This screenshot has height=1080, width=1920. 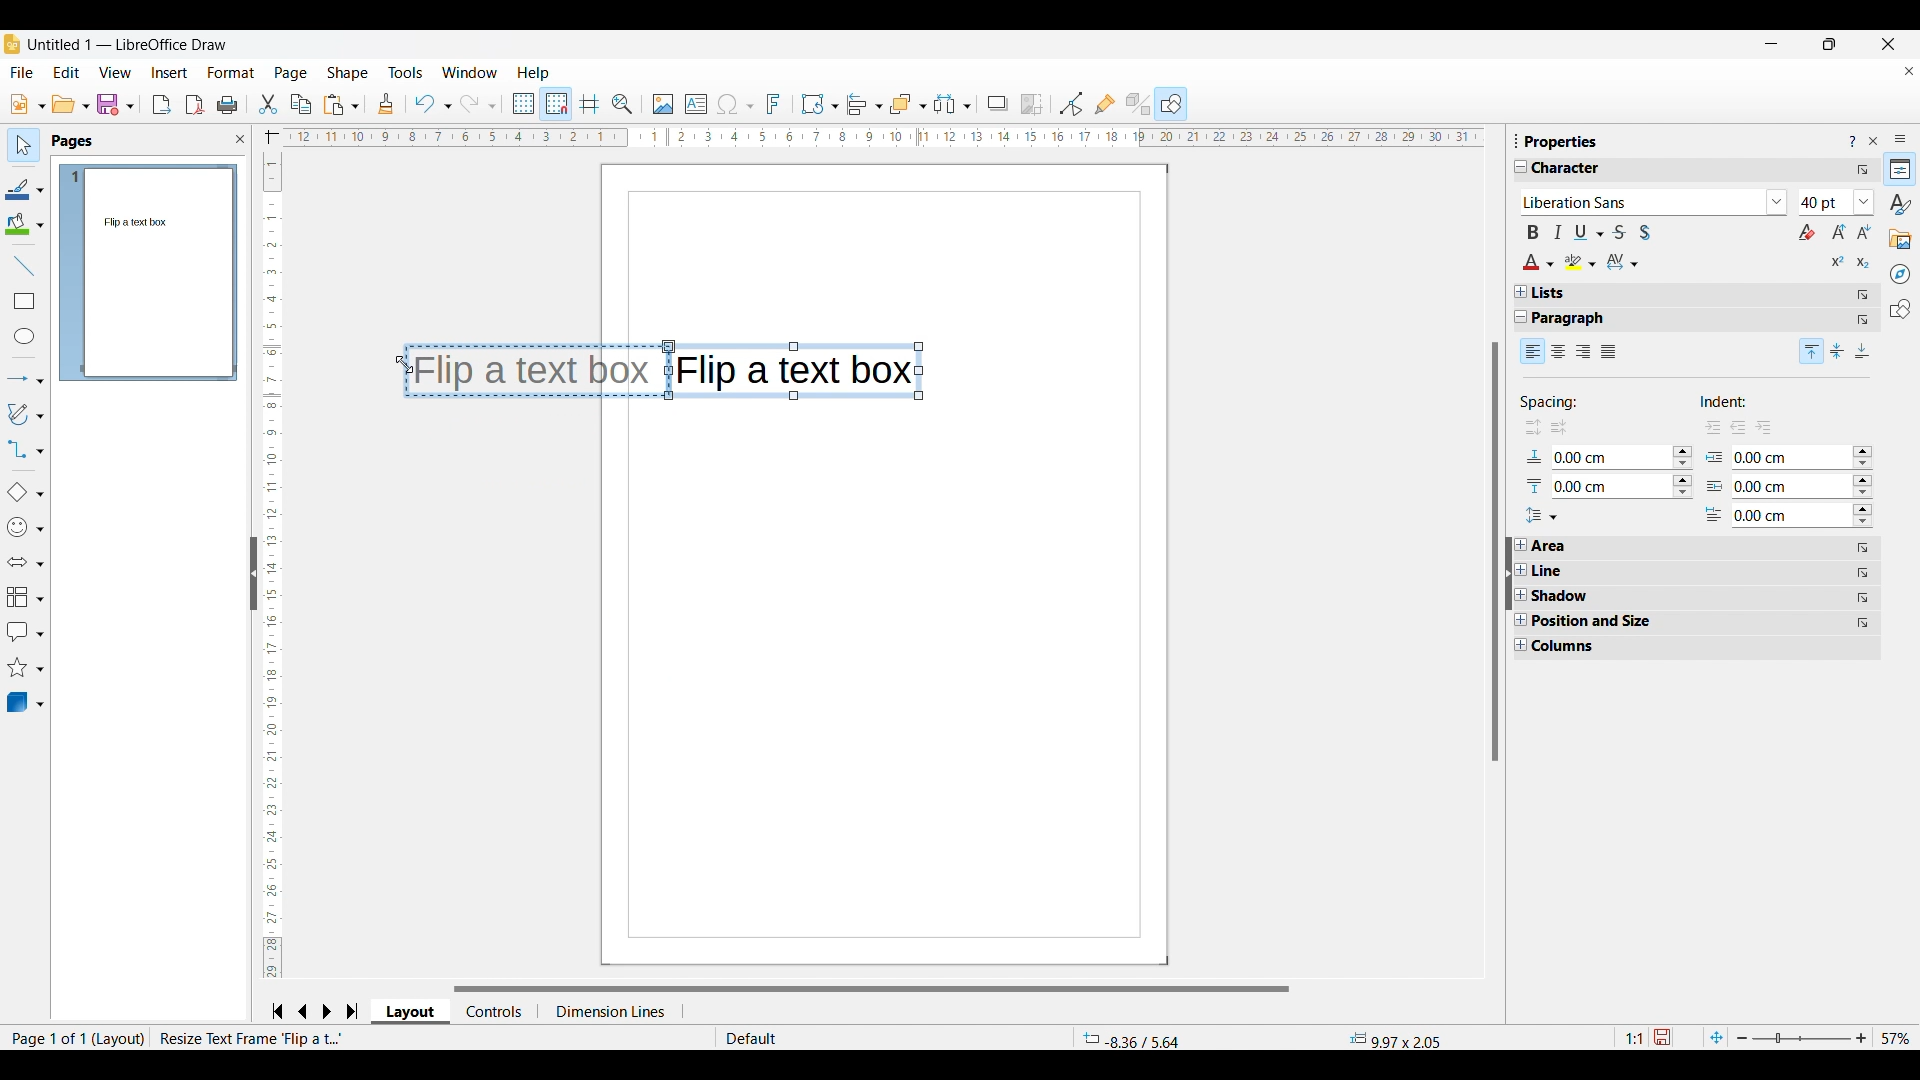 What do you see at coordinates (820, 104) in the screenshot?
I see `Transformation options` at bounding box center [820, 104].